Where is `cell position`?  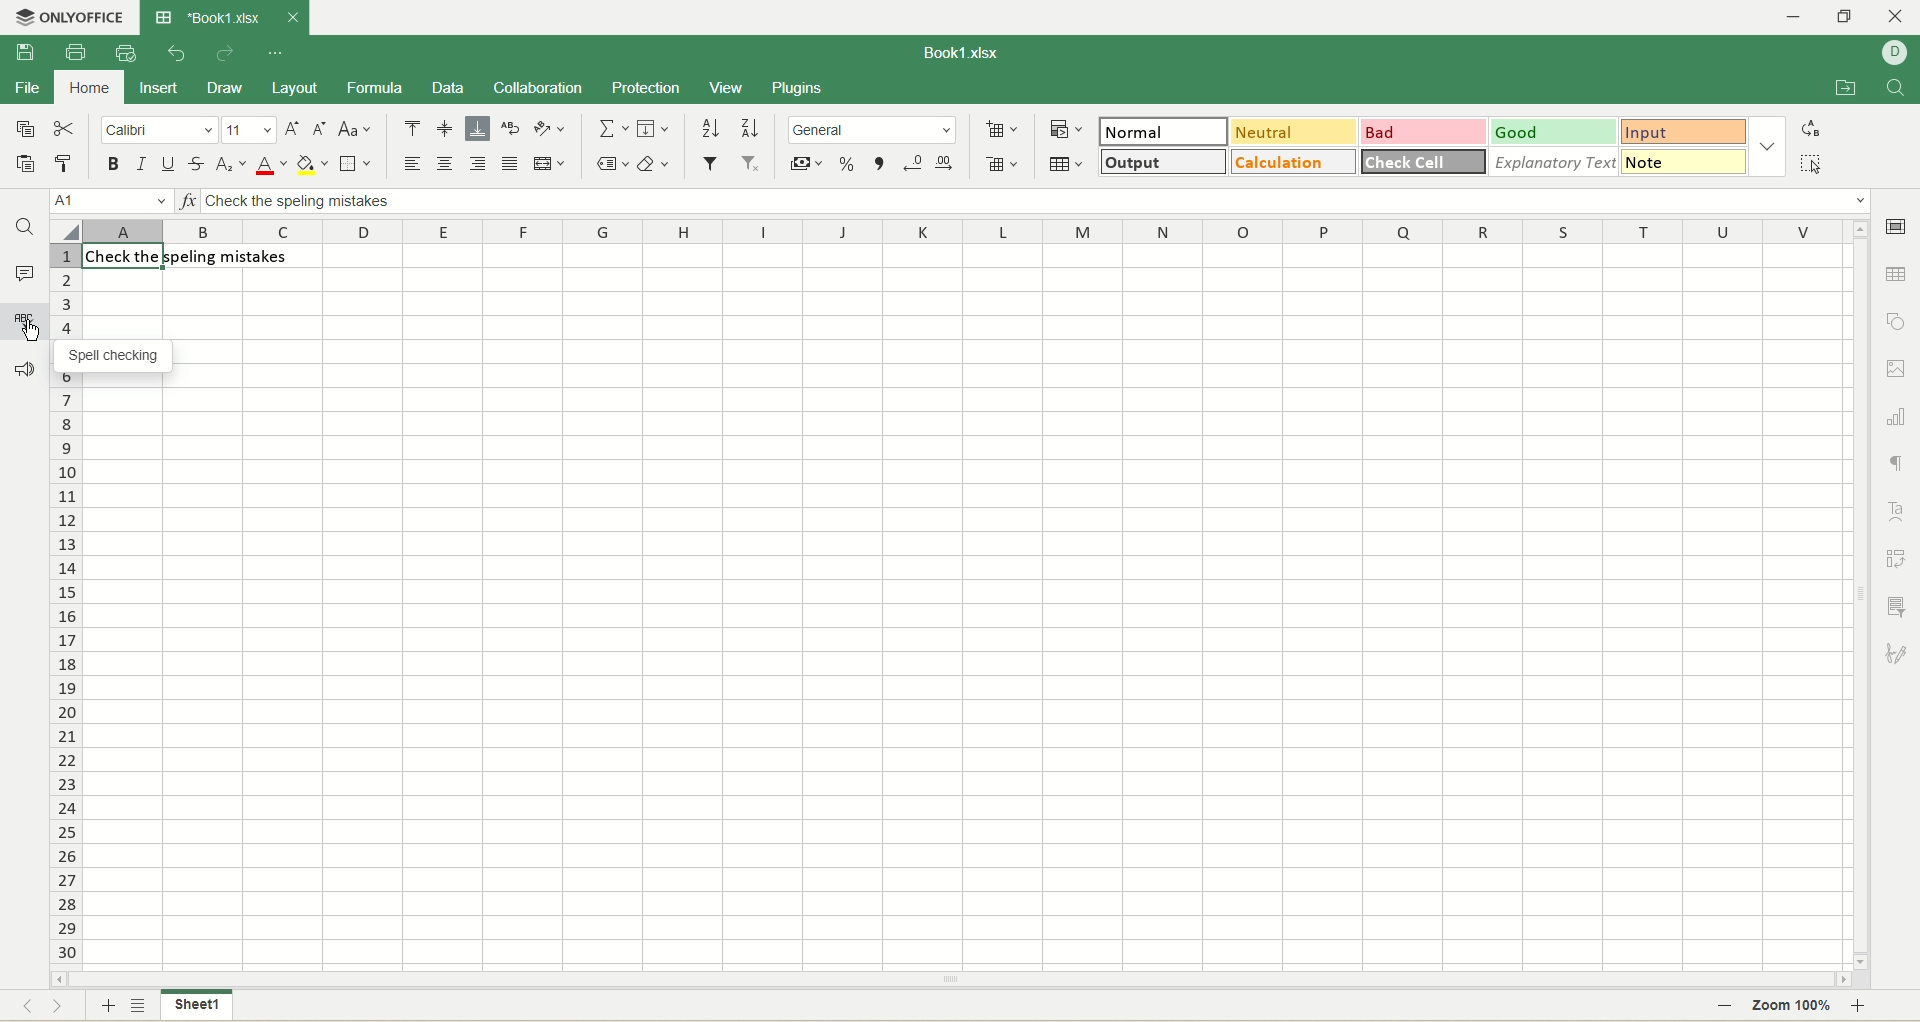
cell position is located at coordinates (111, 201).